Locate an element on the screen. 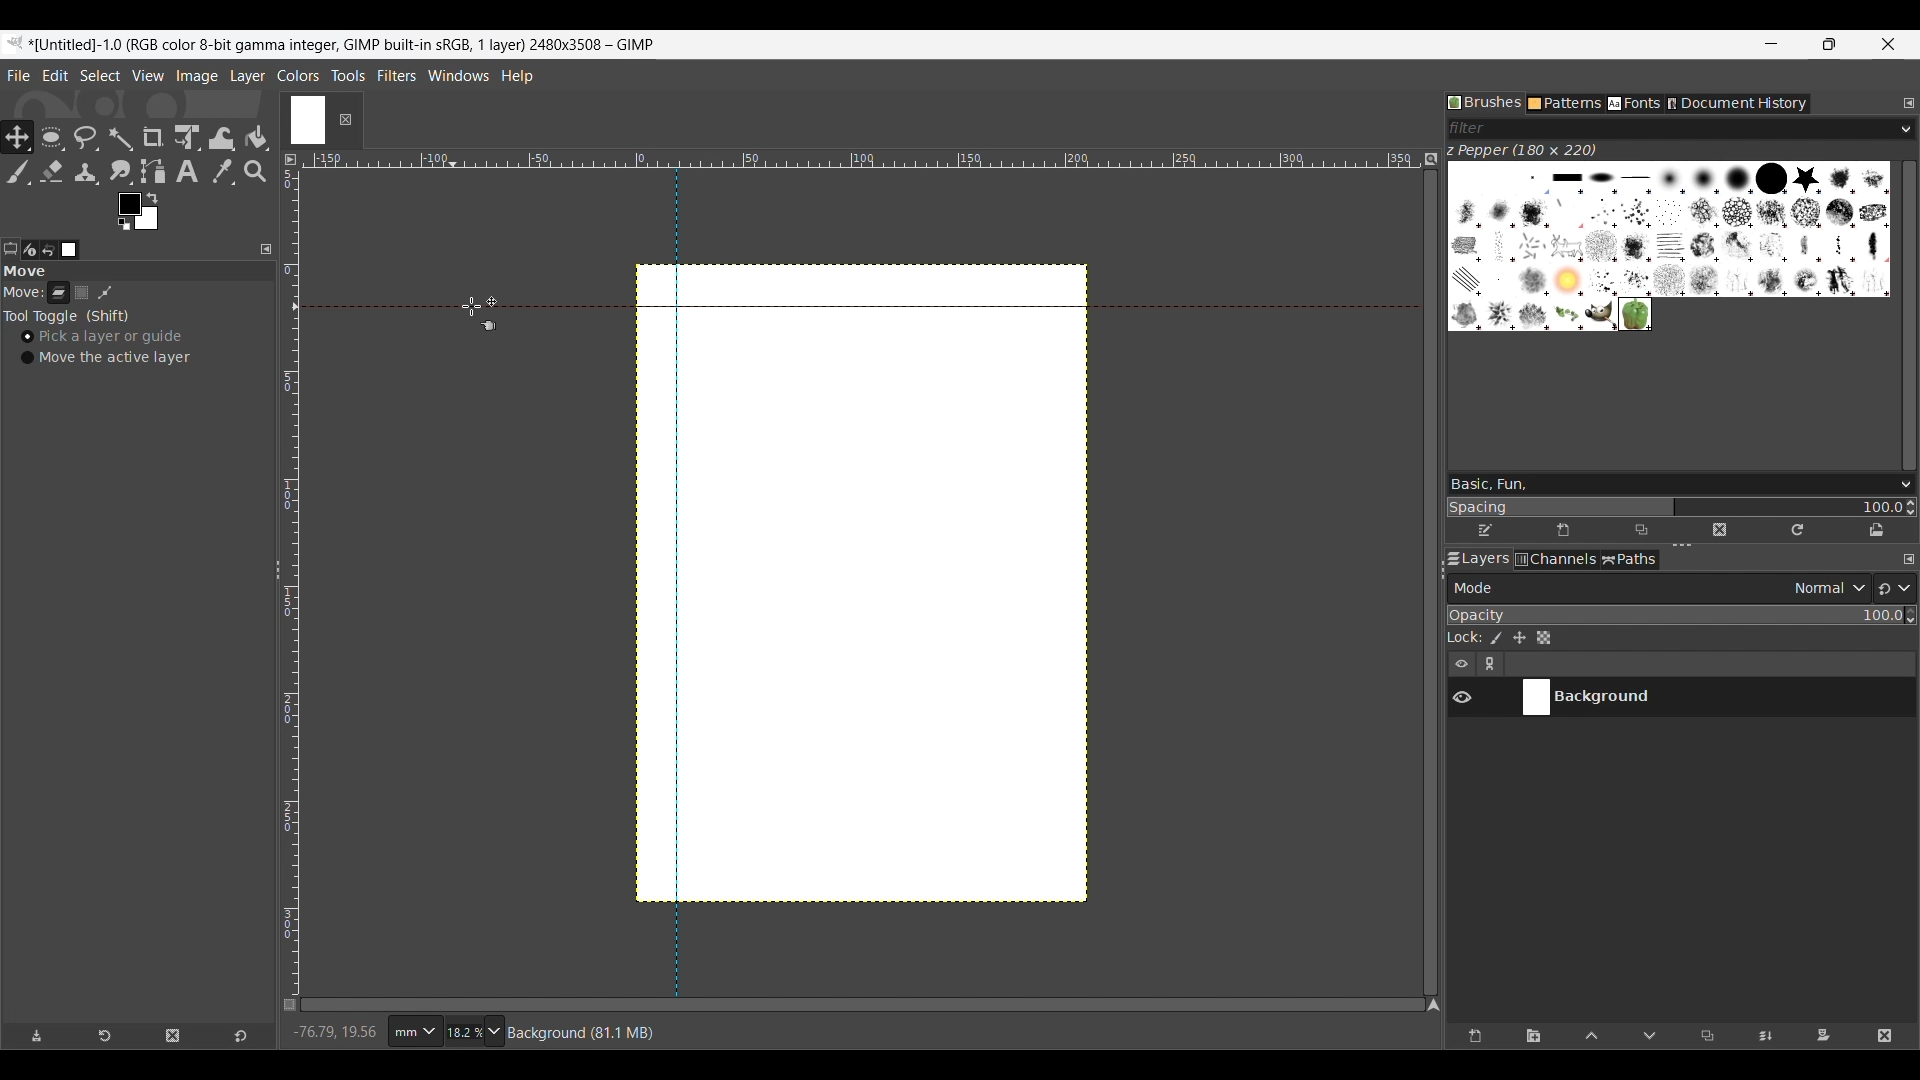 Image resolution: width=1920 pixels, height=1080 pixels. Minimize  is located at coordinates (1772, 44).